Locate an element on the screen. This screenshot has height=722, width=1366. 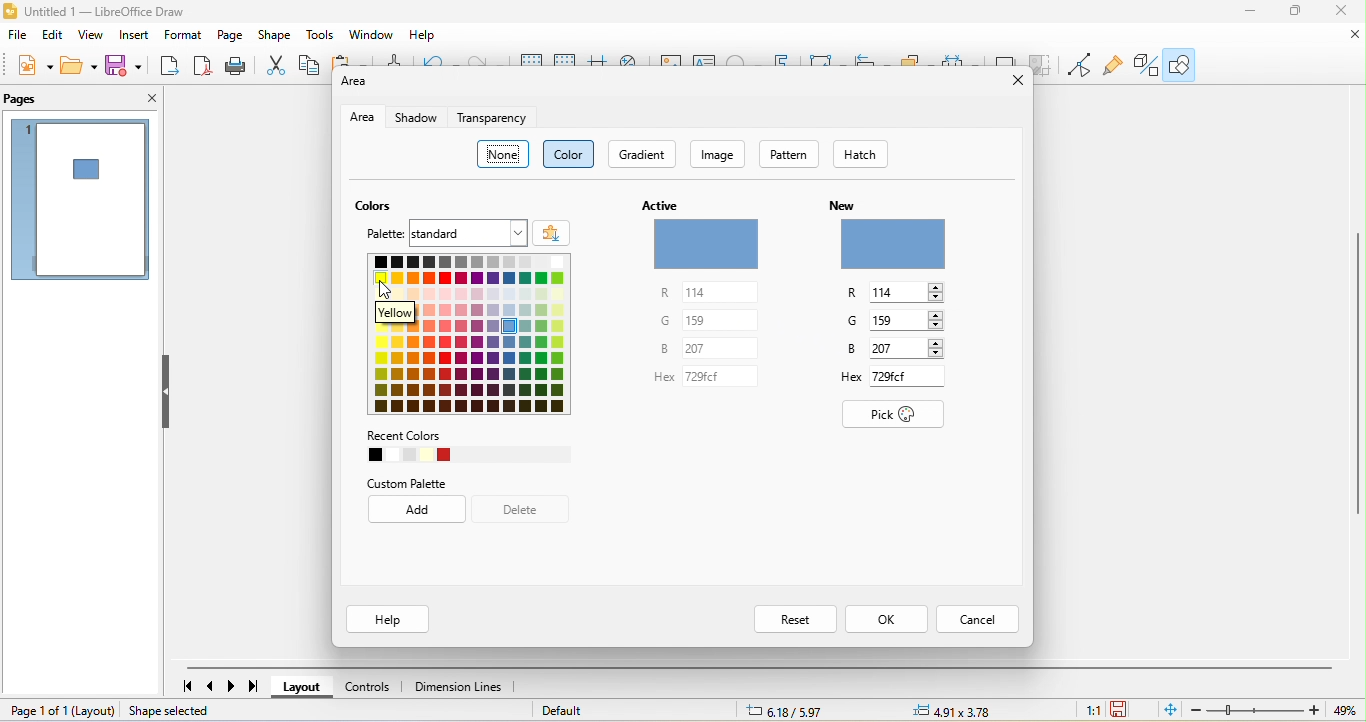
cut is located at coordinates (275, 68).